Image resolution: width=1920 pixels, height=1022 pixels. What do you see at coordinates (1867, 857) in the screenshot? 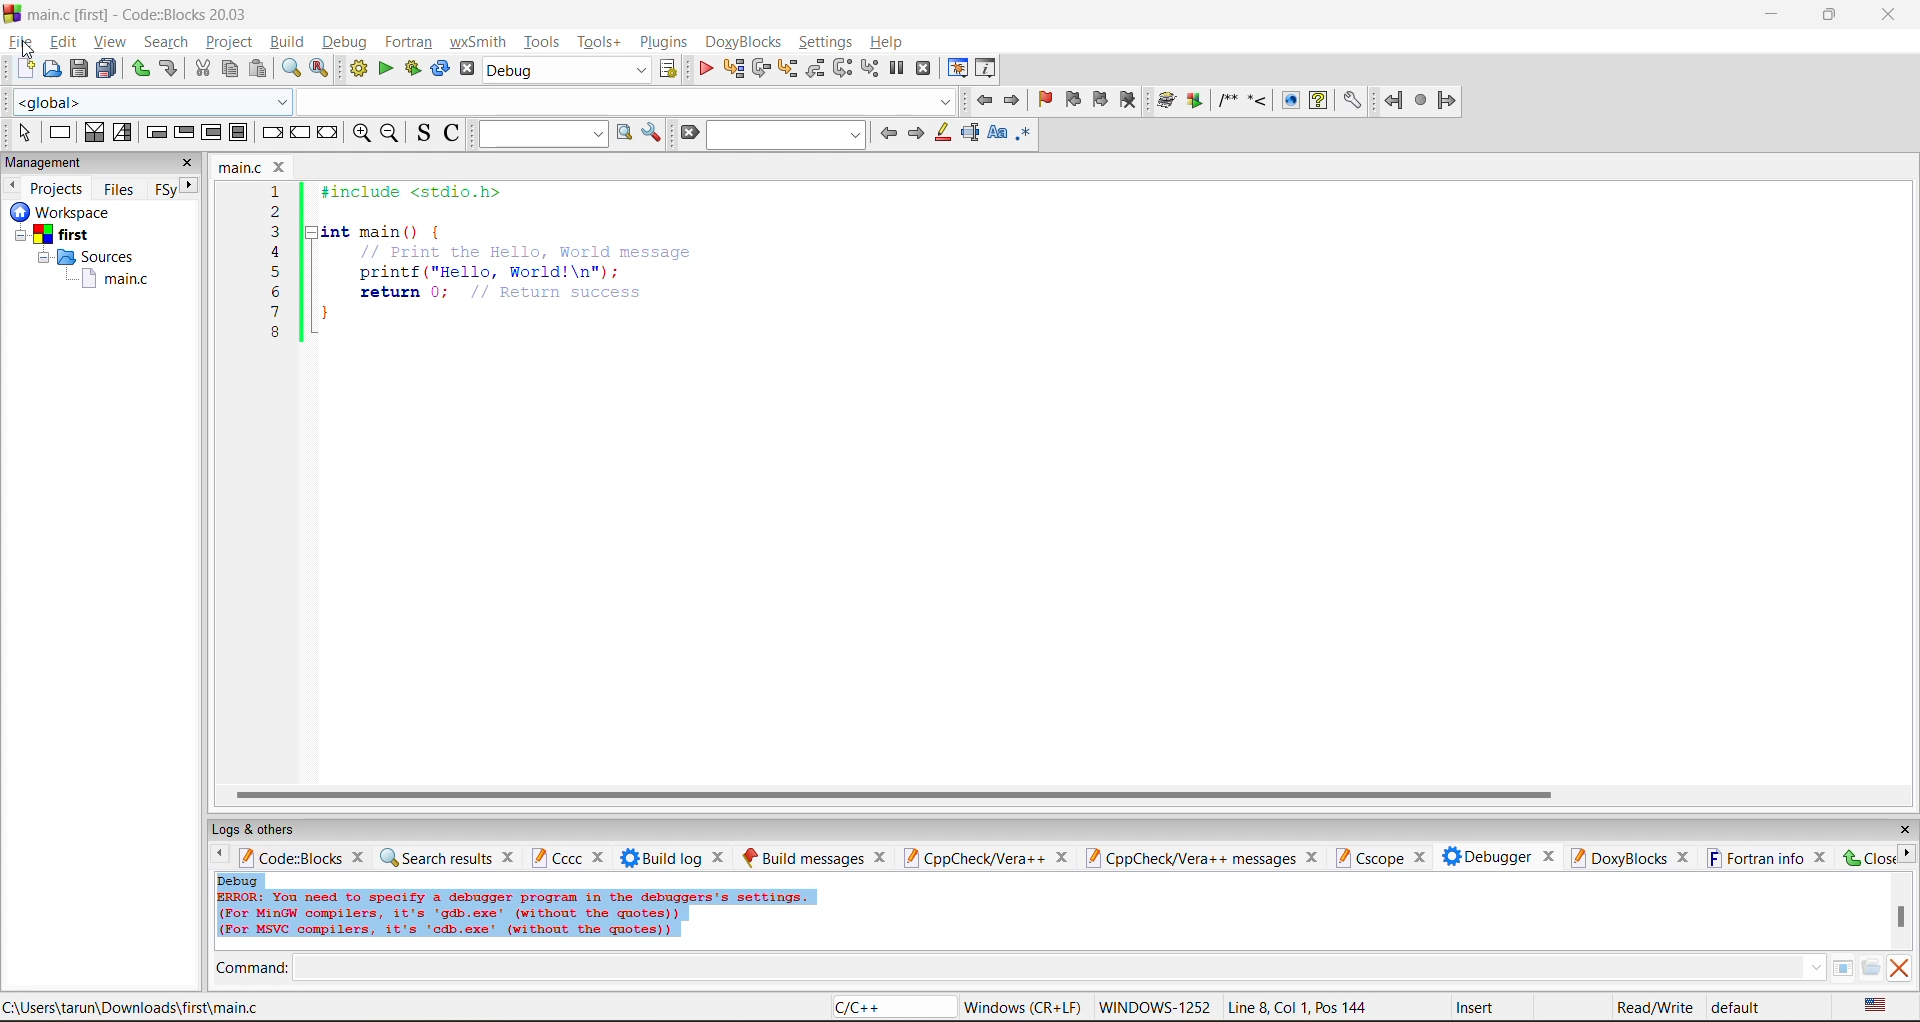
I see `close` at bounding box center [1867, 857].